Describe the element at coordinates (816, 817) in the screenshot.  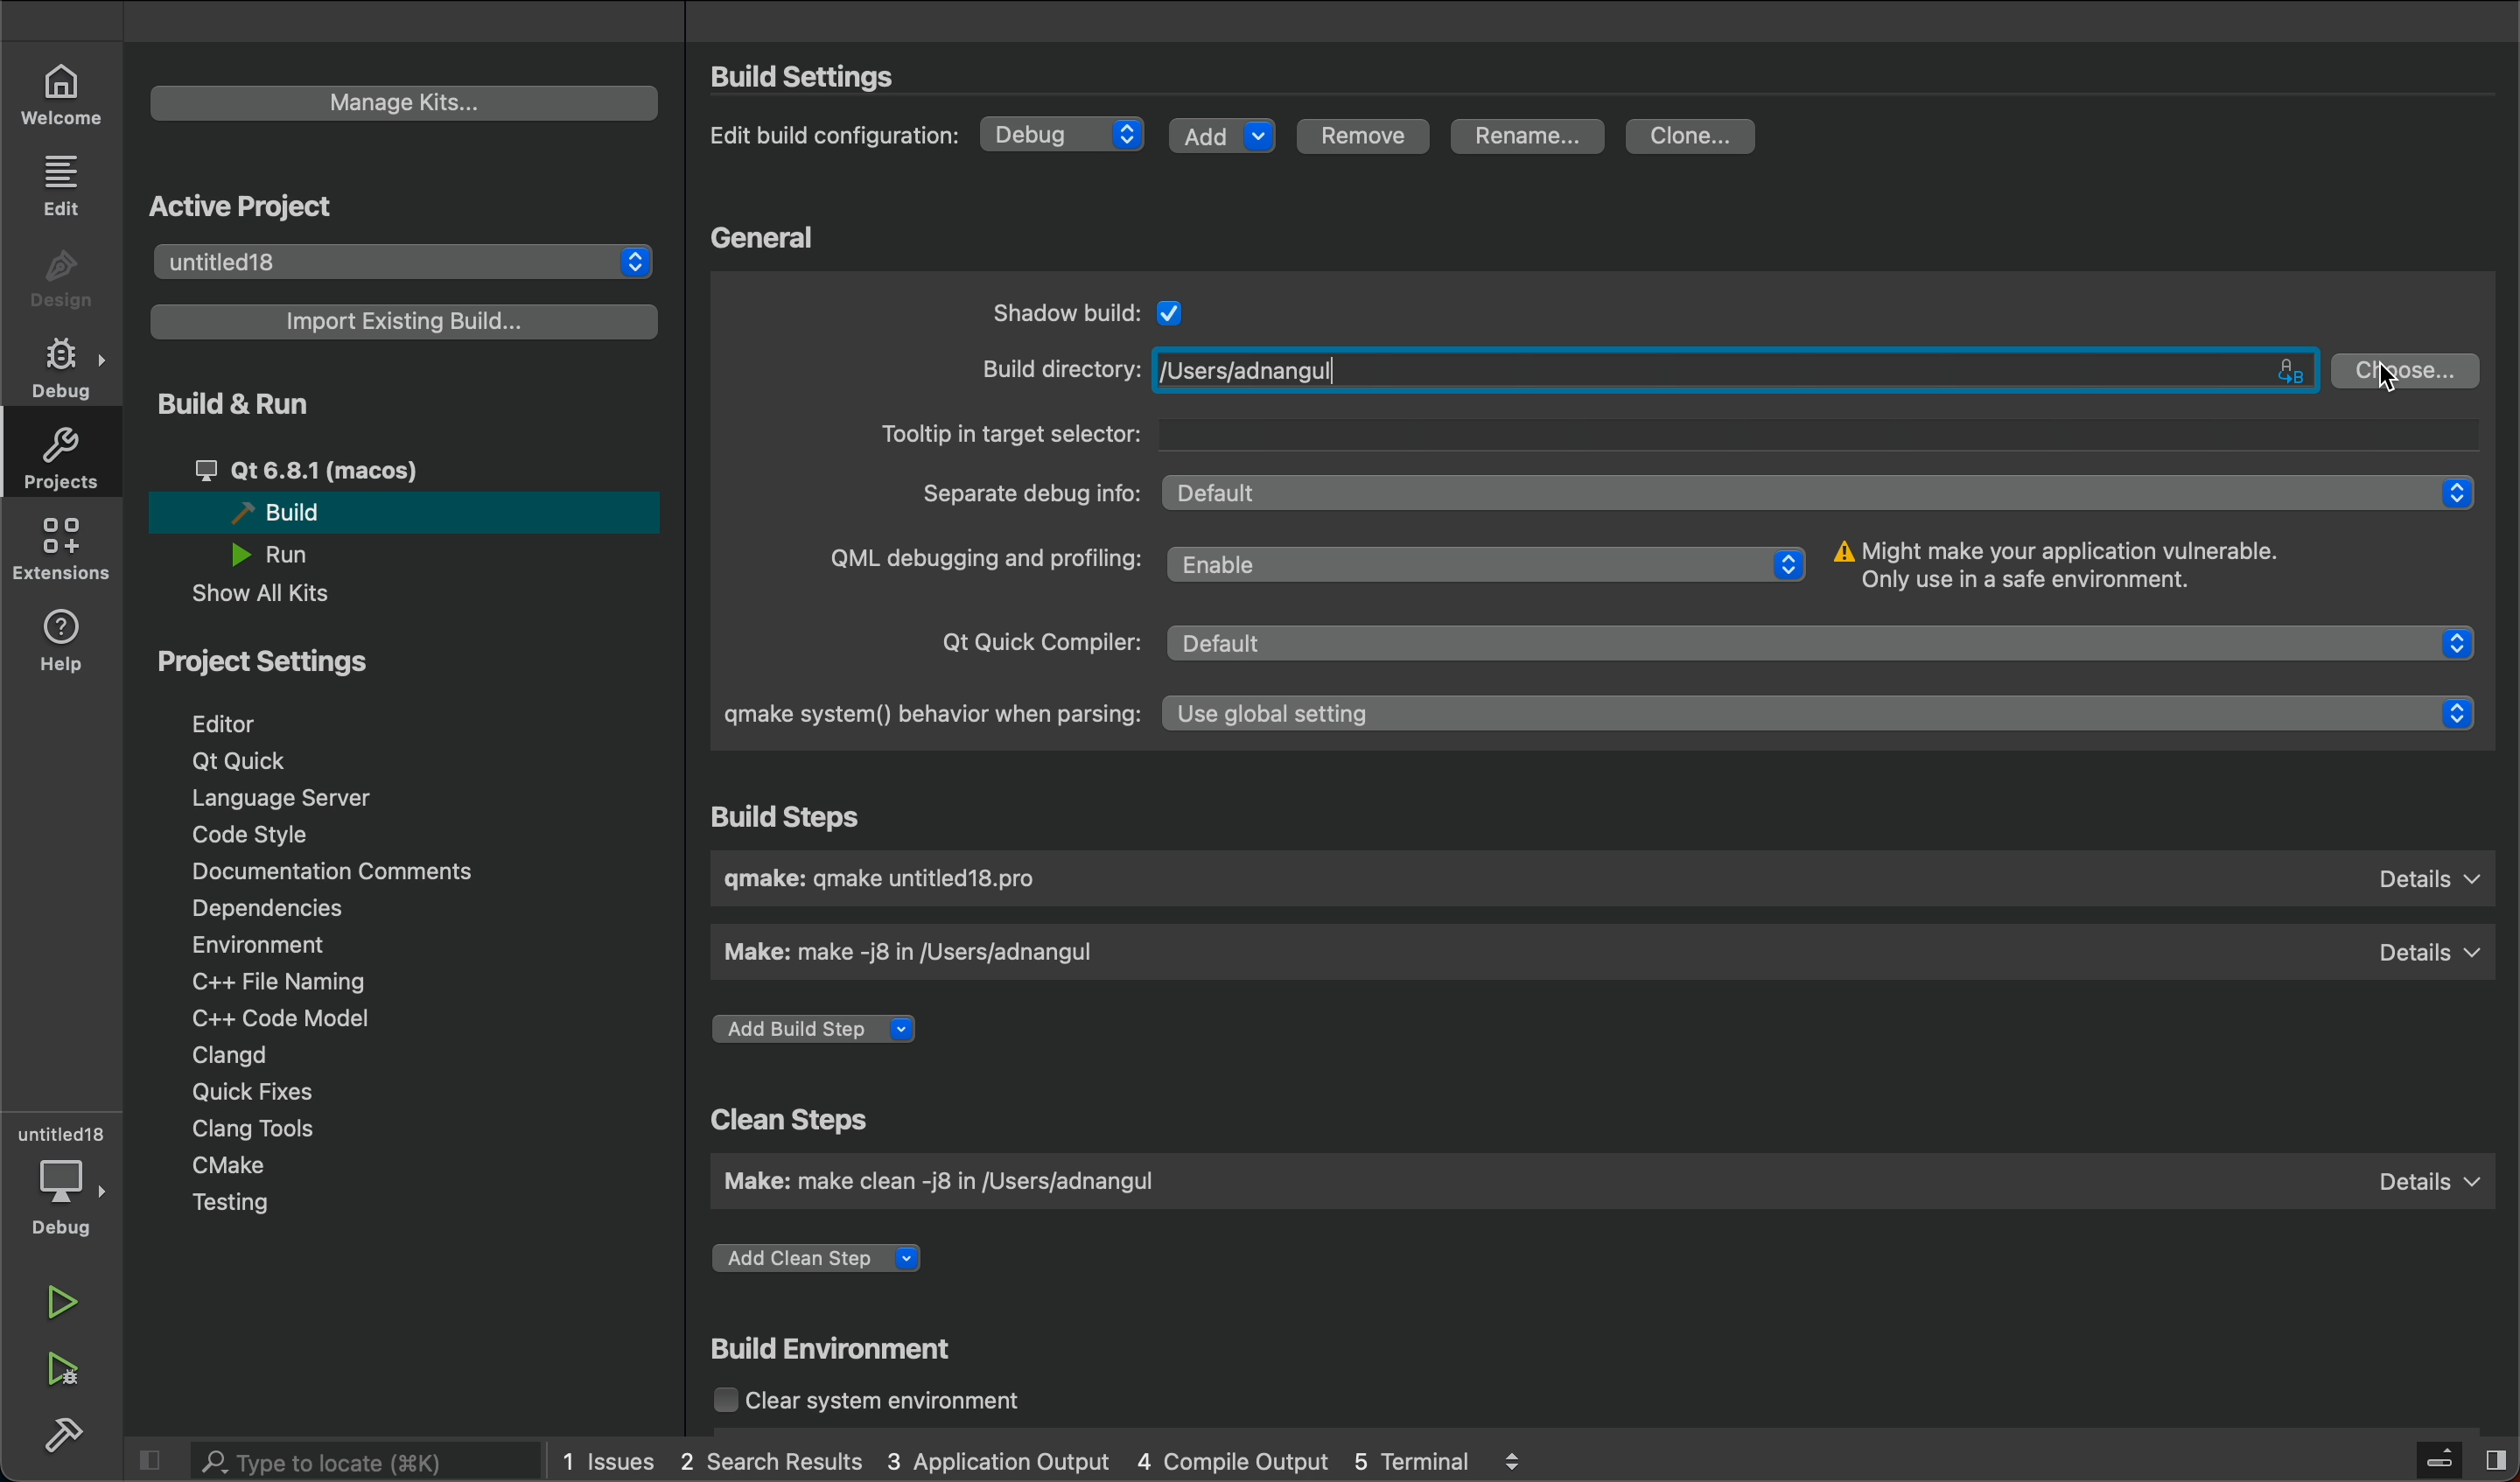
I see `build steps` at that location.